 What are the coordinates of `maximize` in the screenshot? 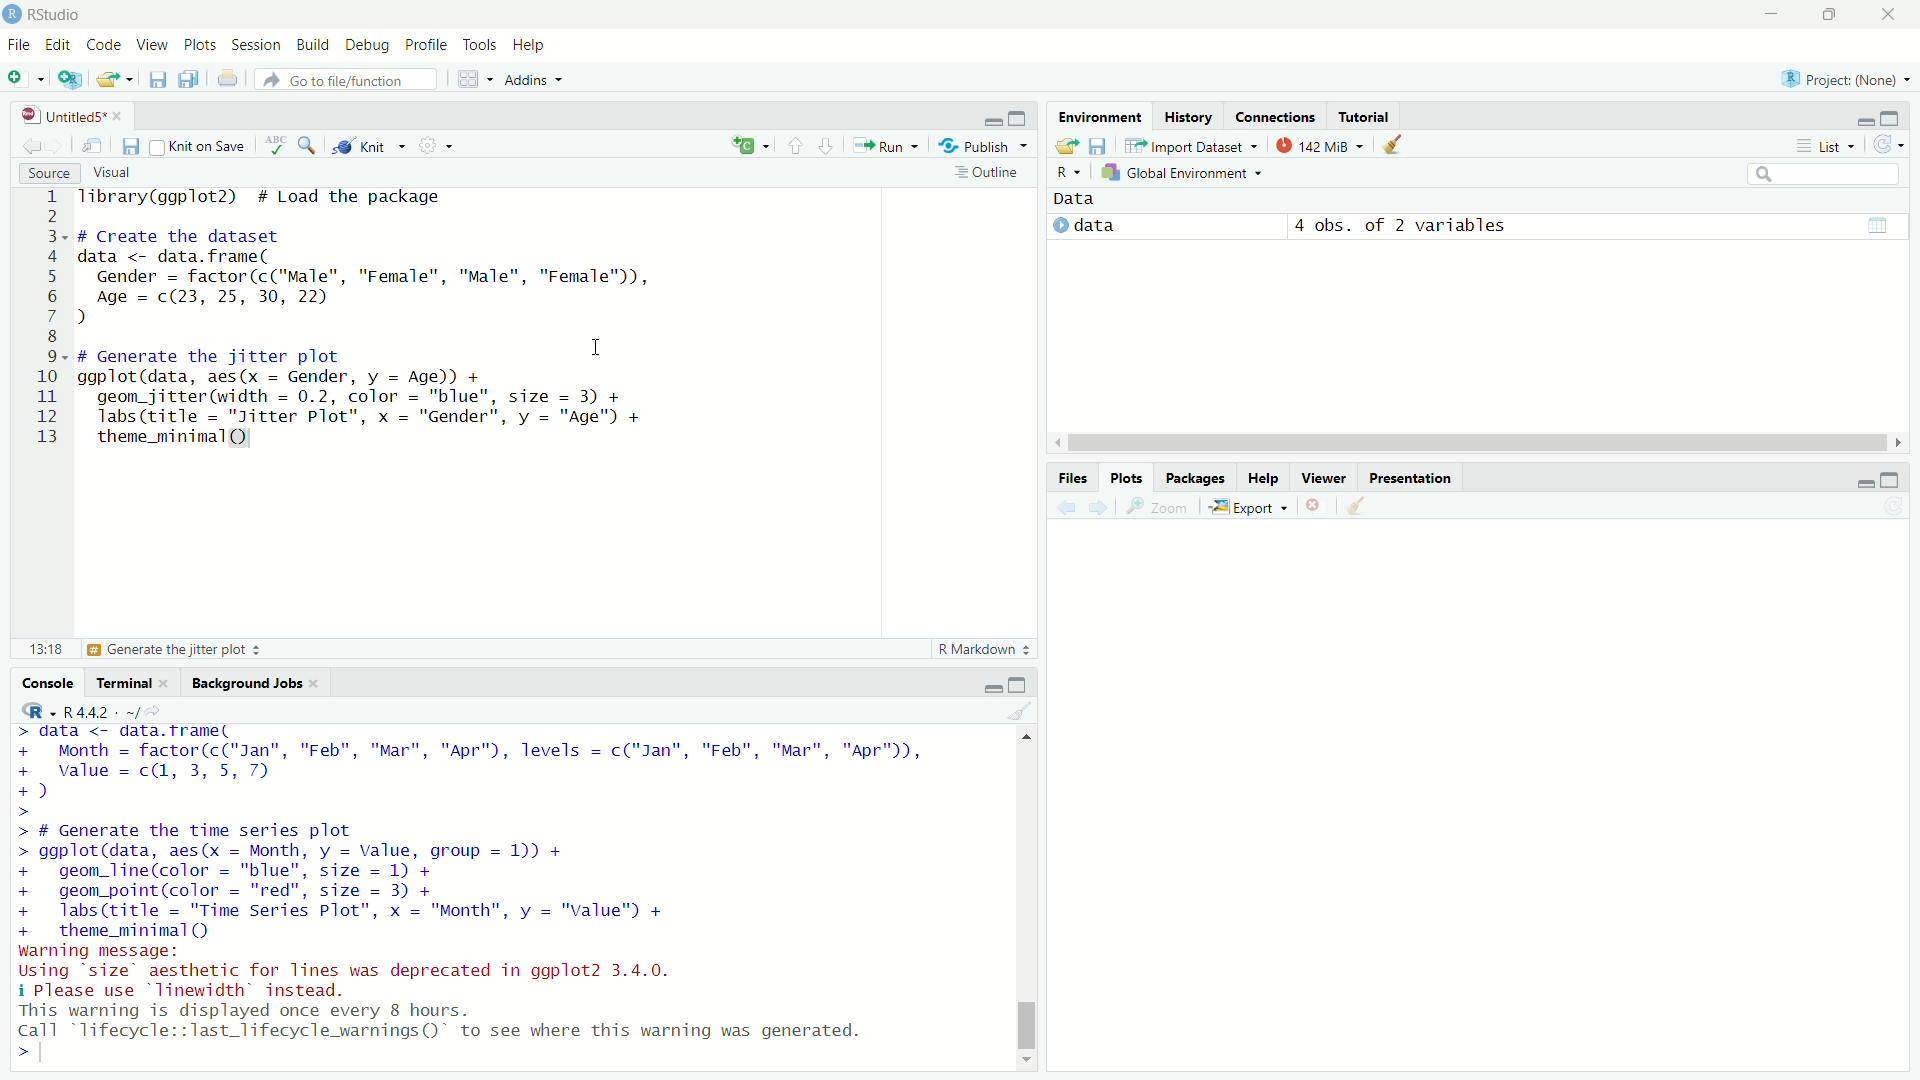 It's located at (1829, 13).